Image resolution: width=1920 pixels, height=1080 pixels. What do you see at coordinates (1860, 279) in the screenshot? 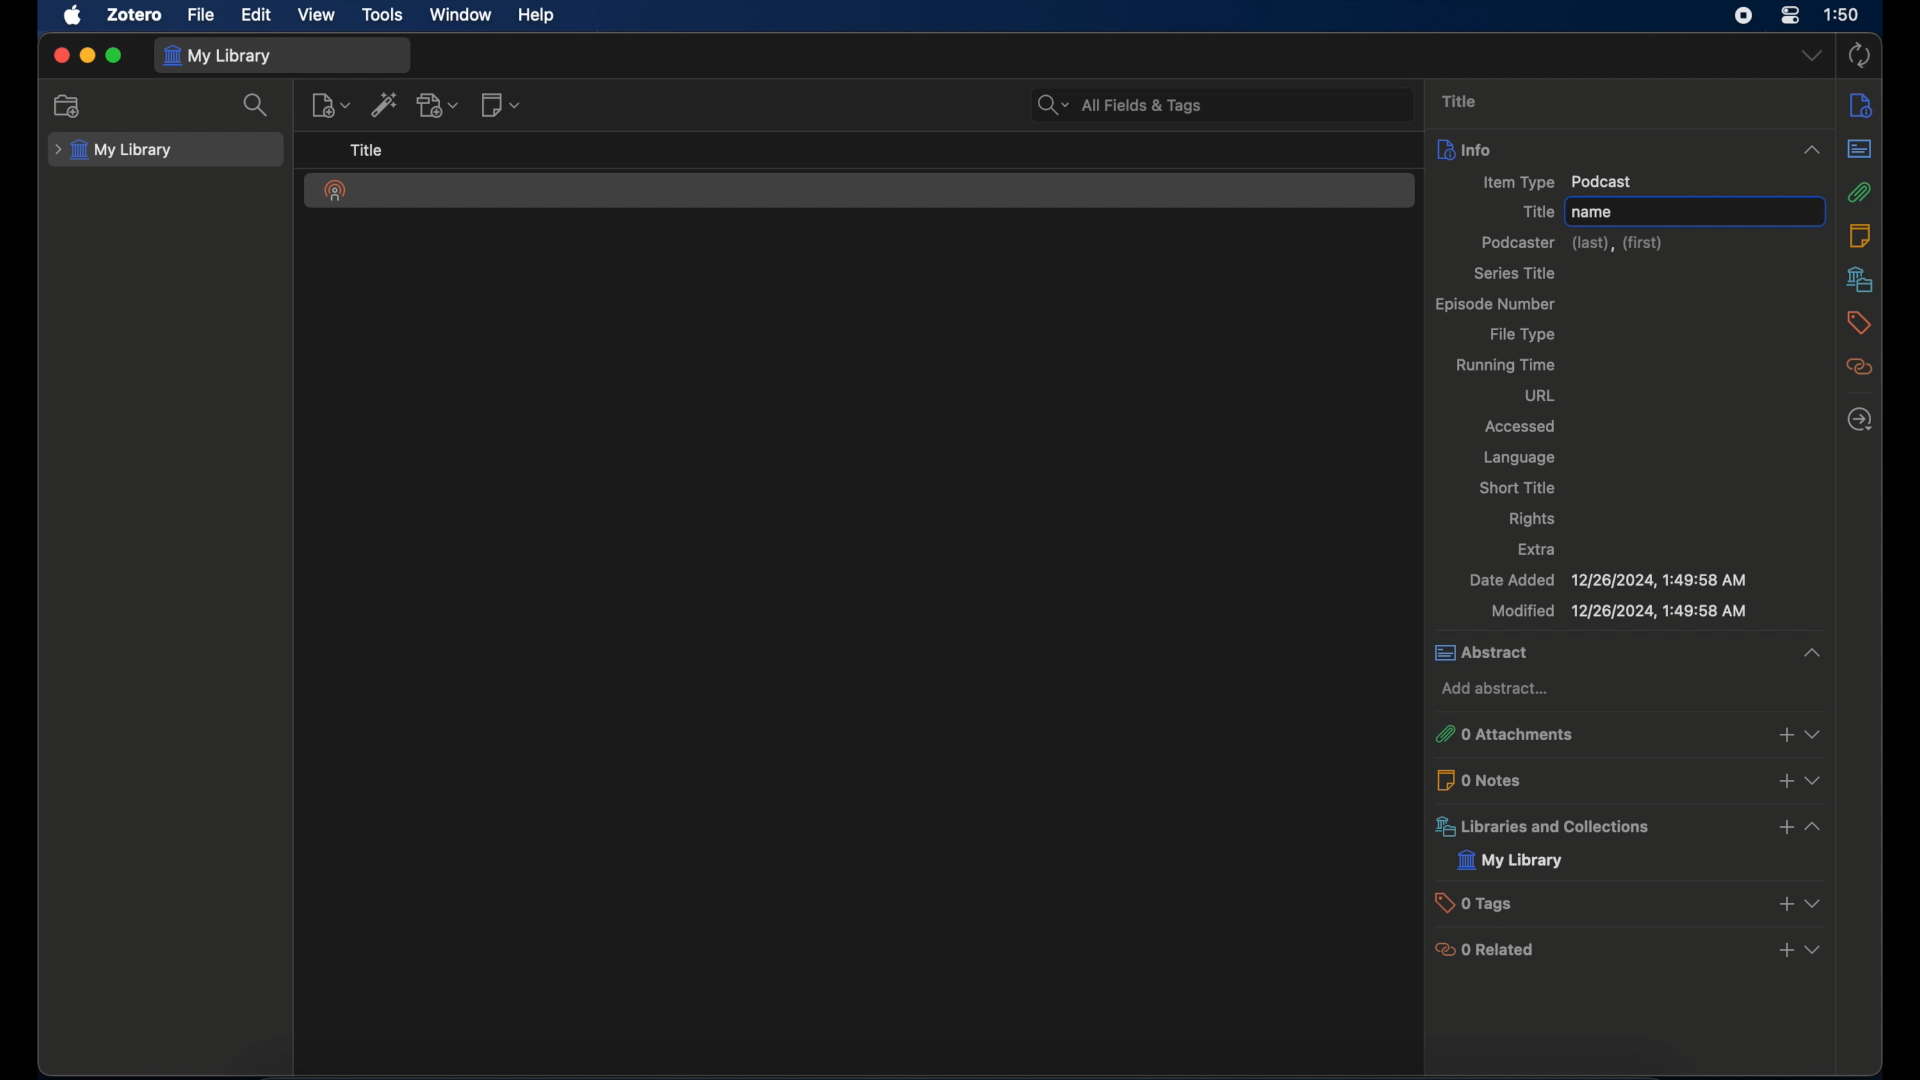
I see `libraries` at bounding box center [1860, 279].